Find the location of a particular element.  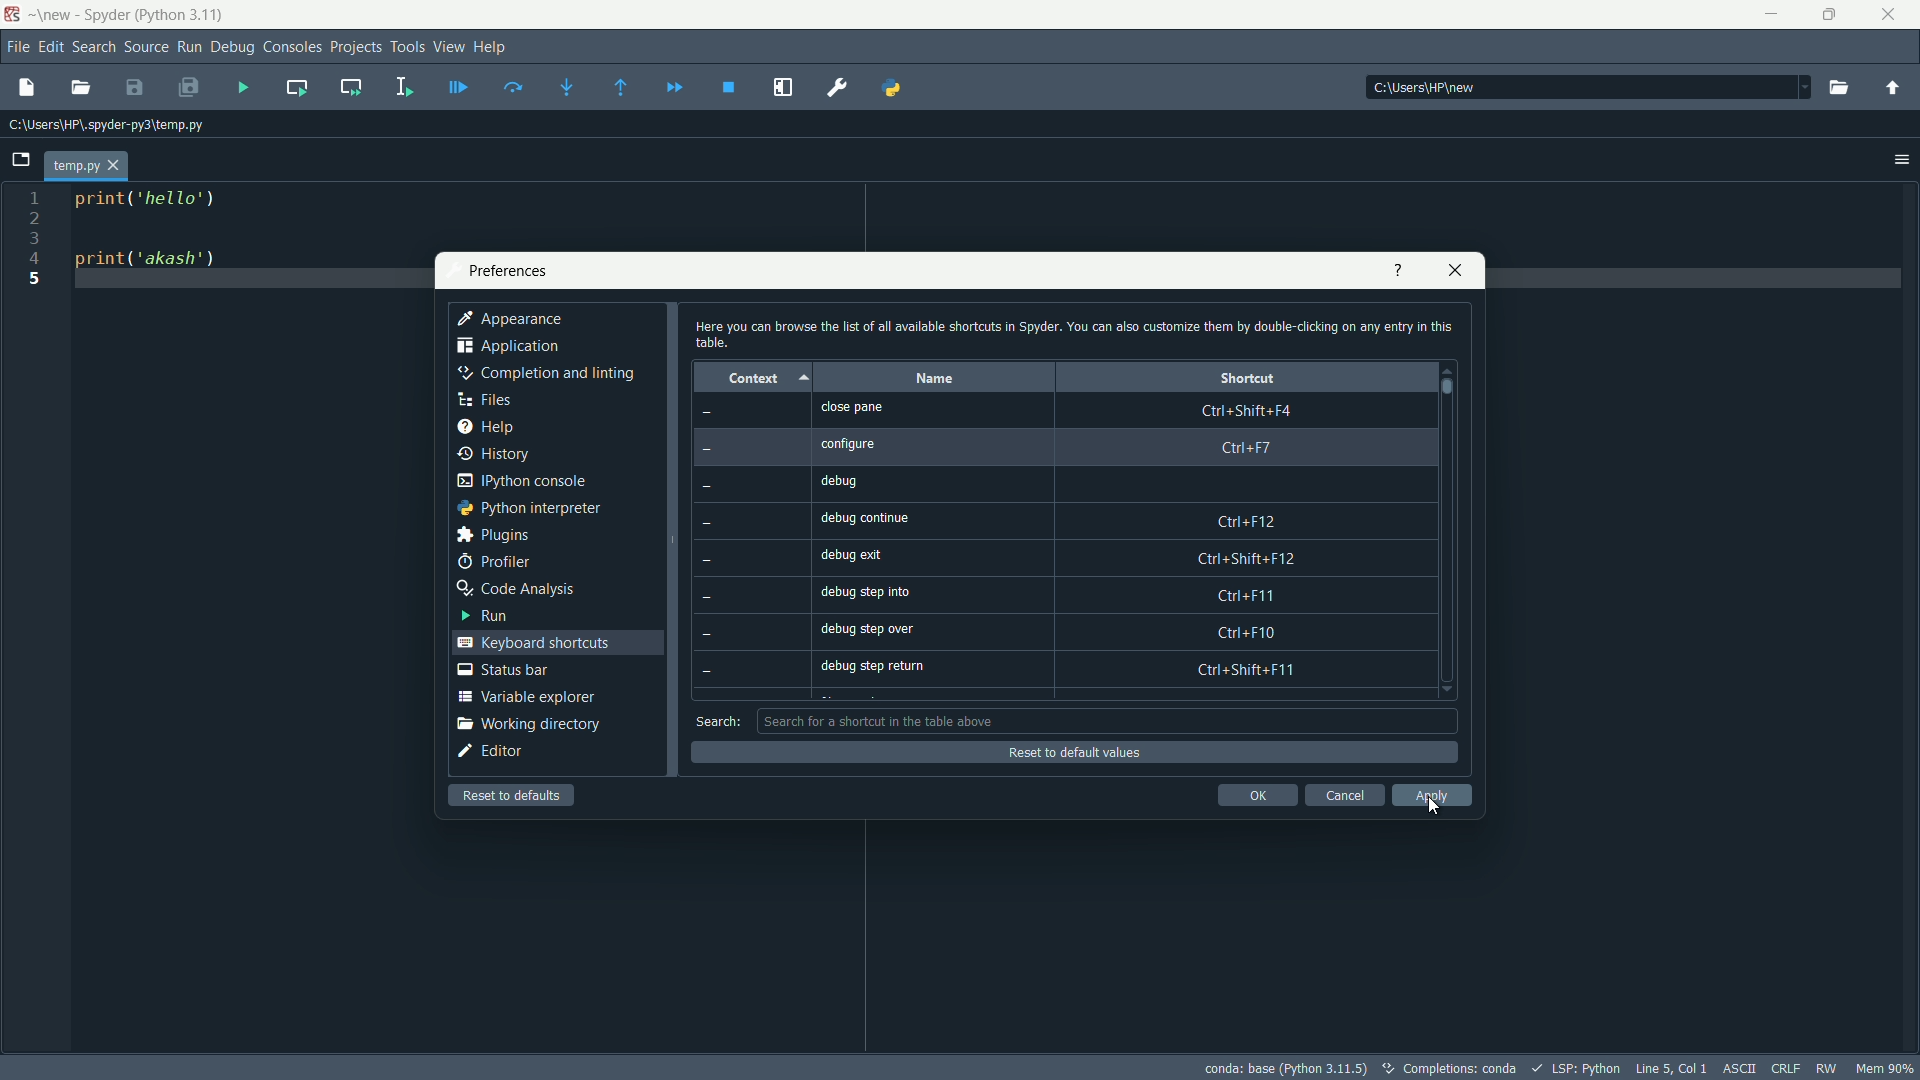

preferences is located at coordinates (503, 272).